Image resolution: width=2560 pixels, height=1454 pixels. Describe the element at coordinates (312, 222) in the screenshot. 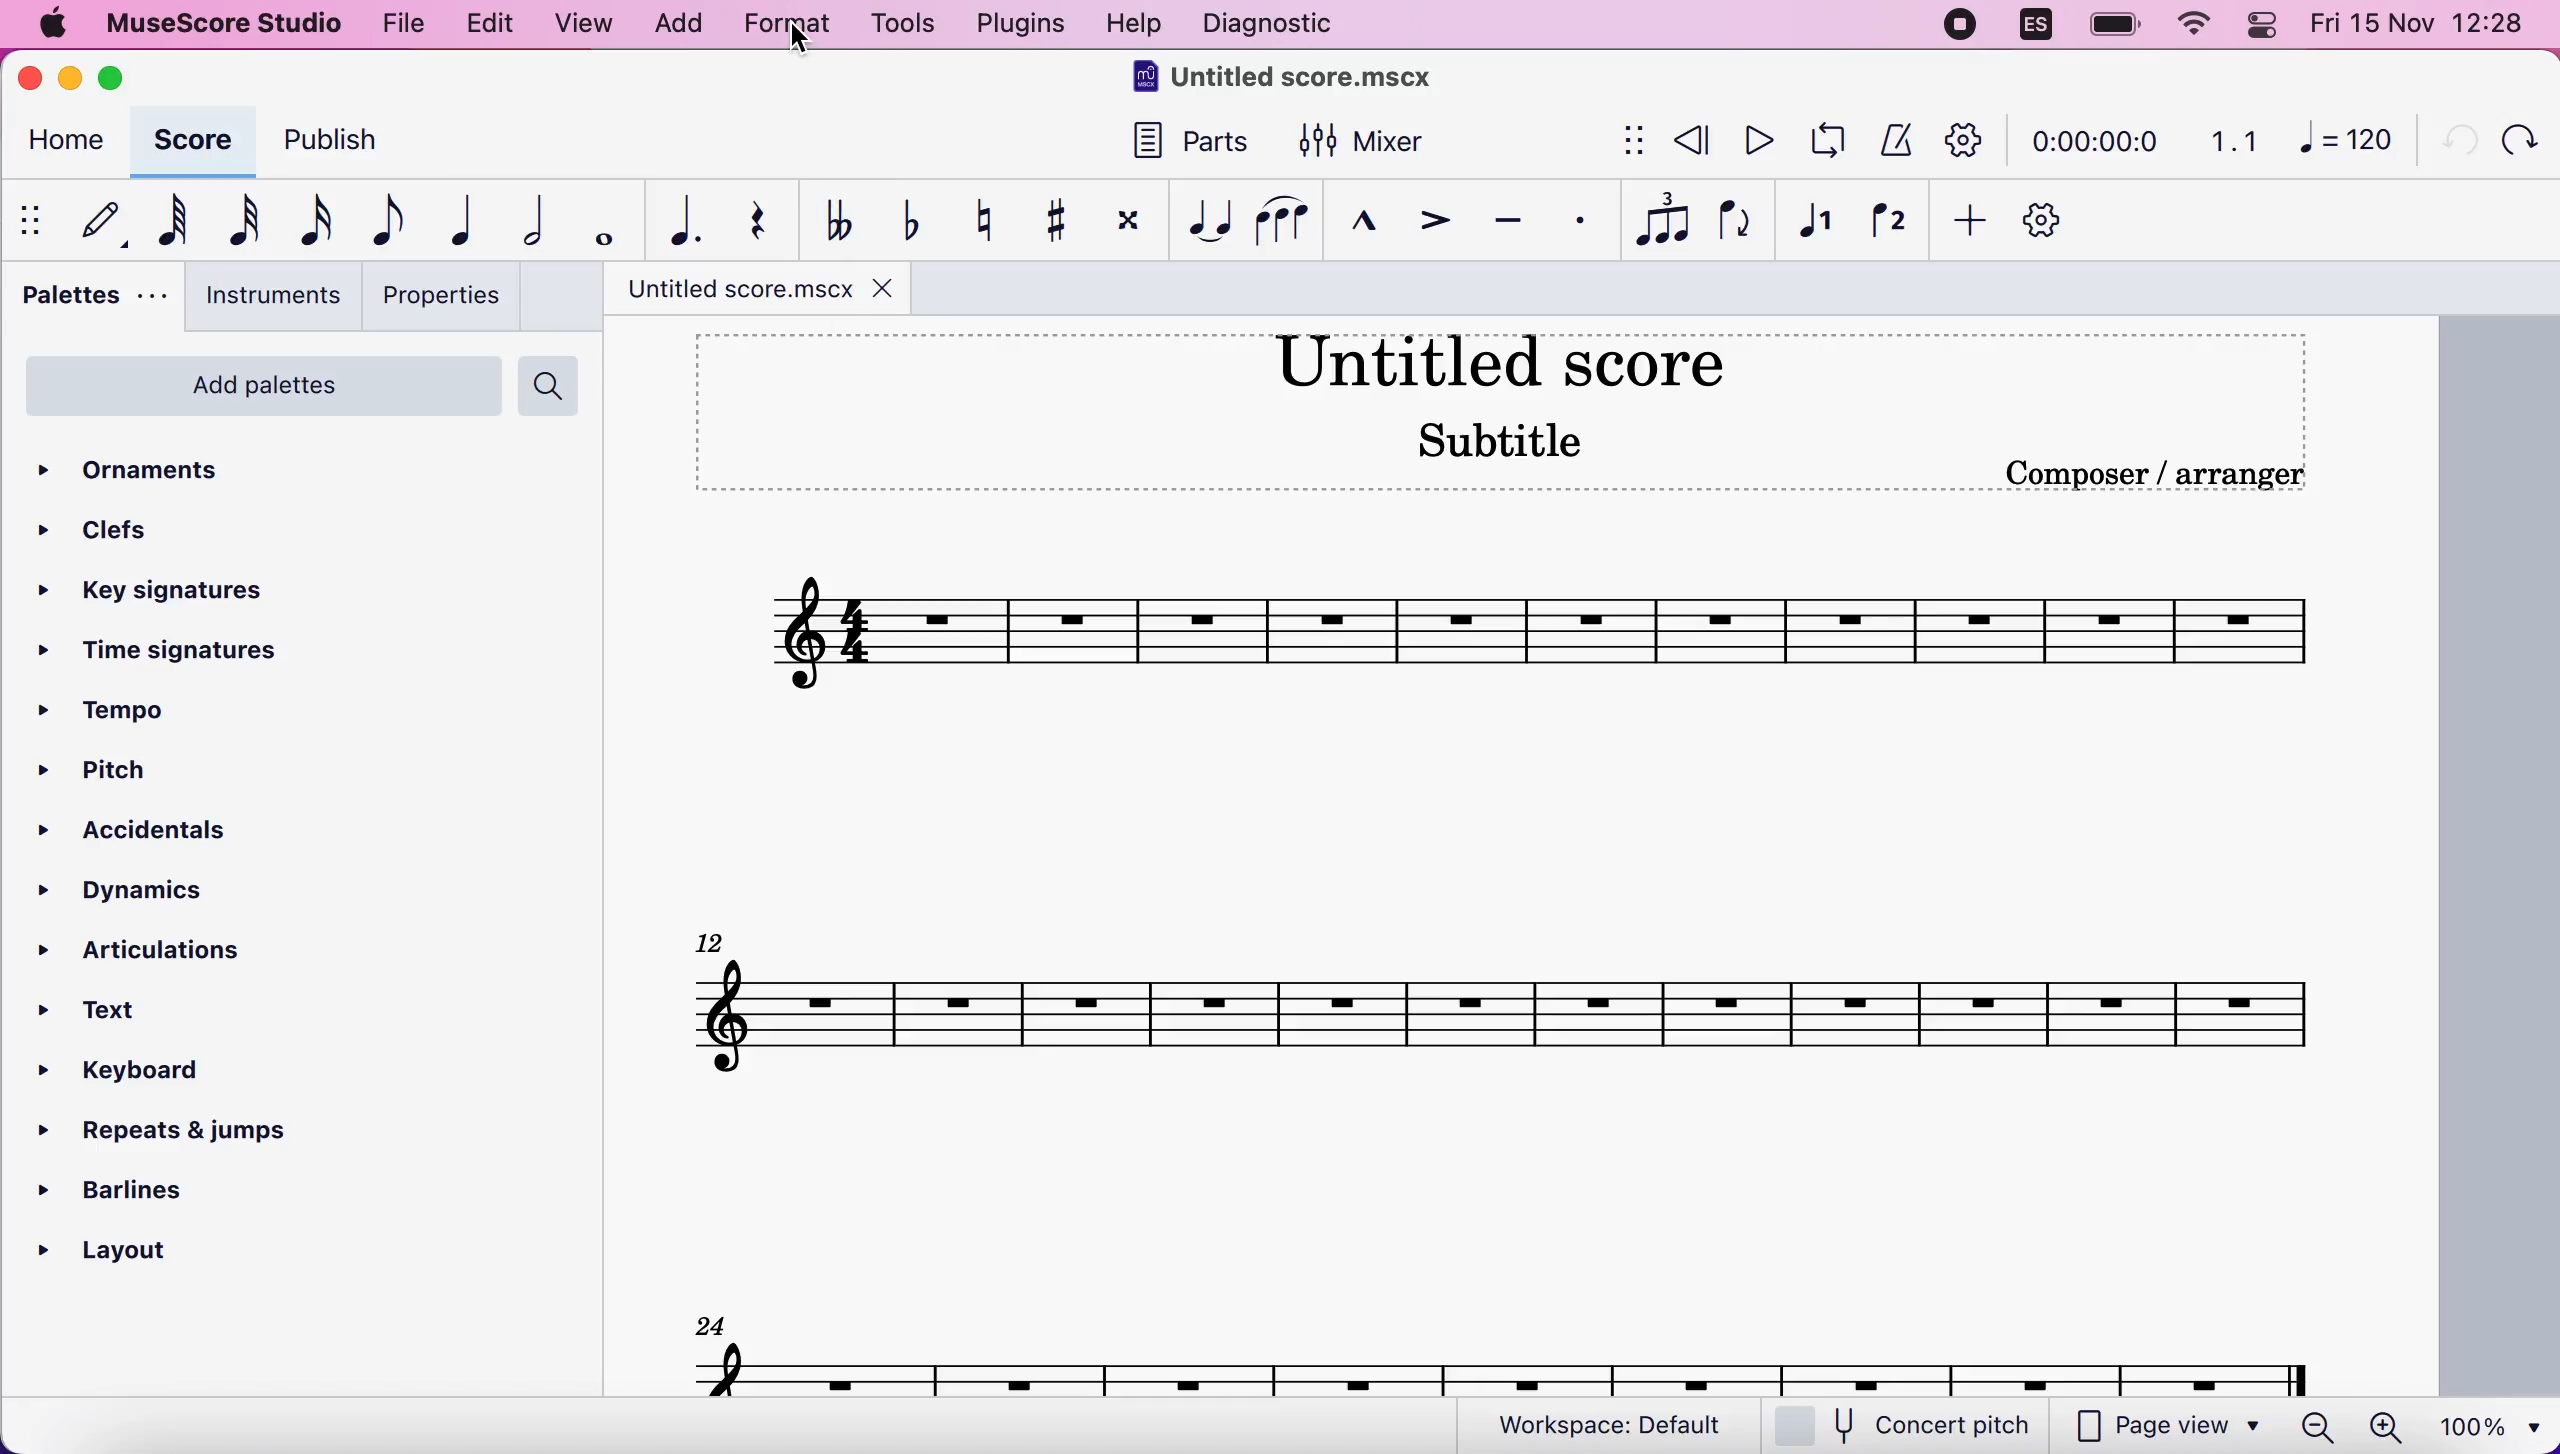

I see `16th note` at that location.